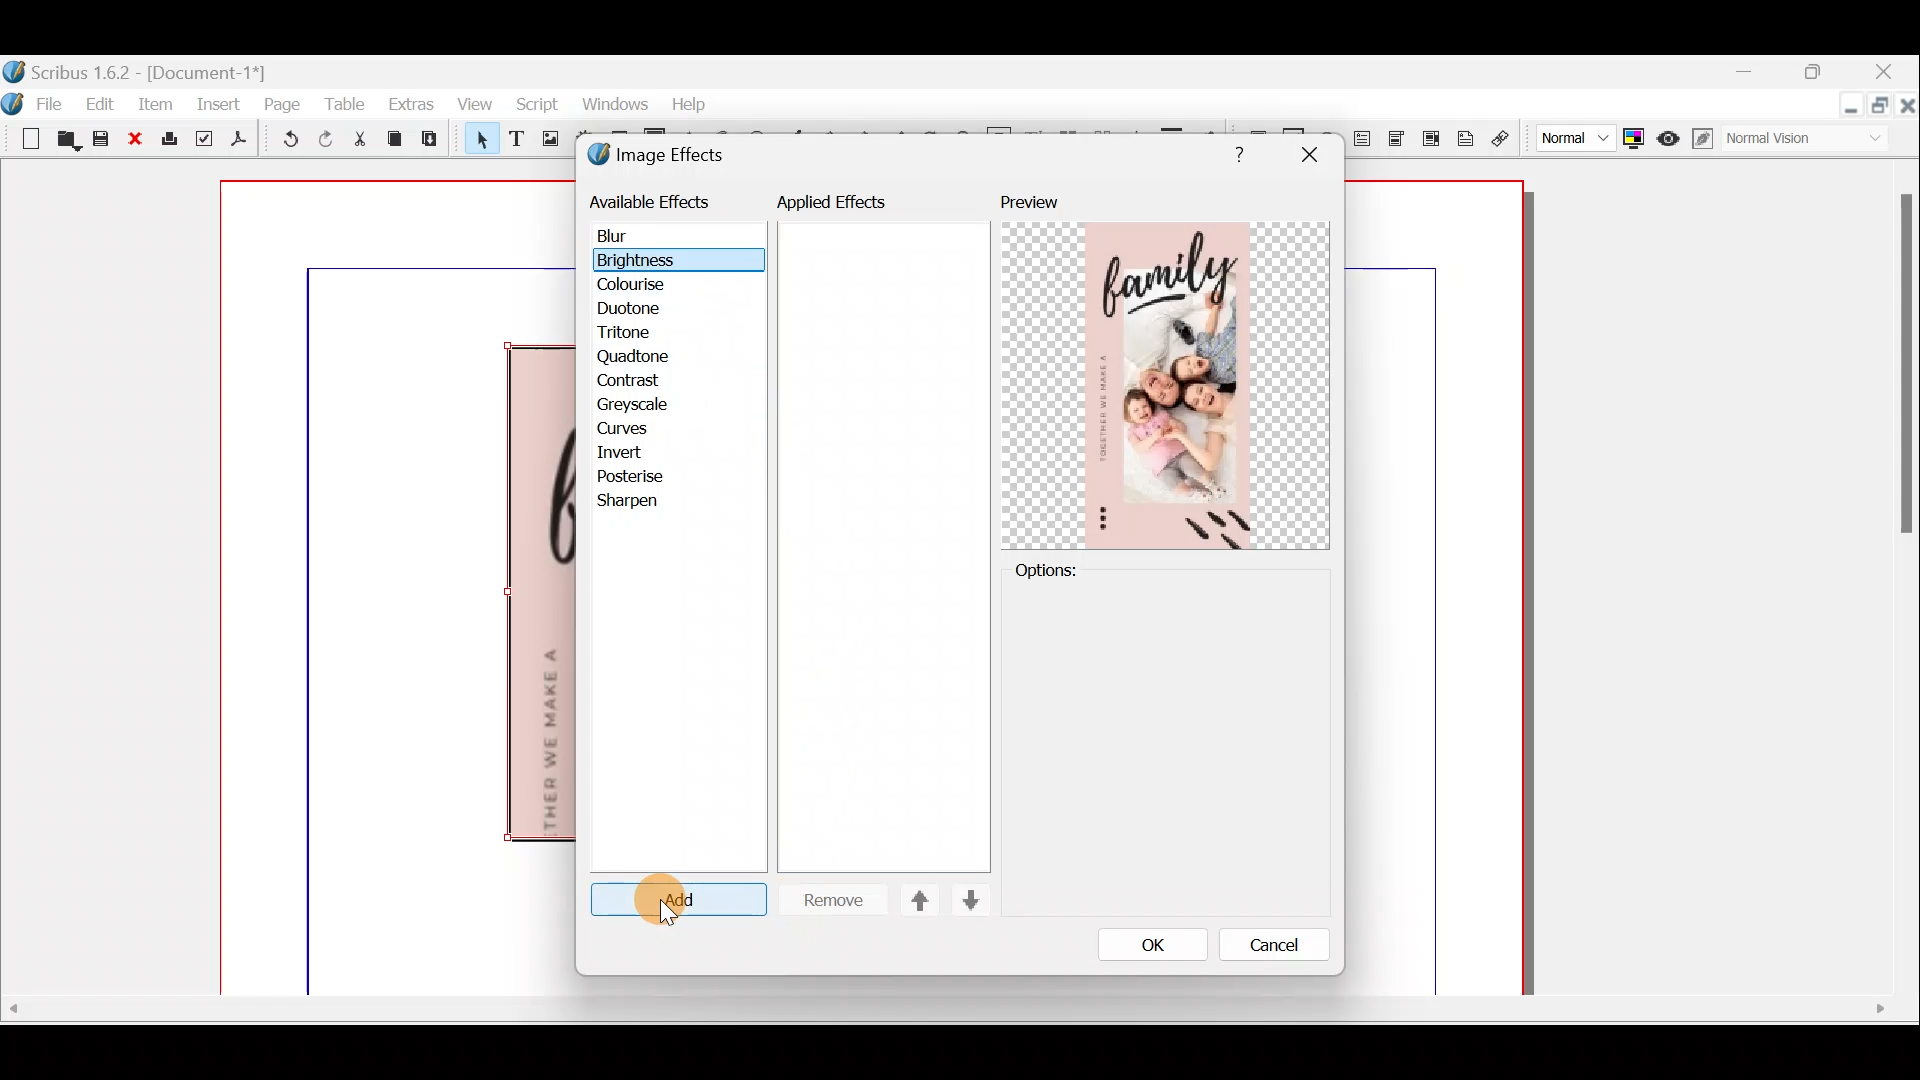 This screenshot has width=1920, height=1080. What do you see at coordinates (1503, 139) in the screenshot?
I see `Link annotation` at bounding box center [1503, 139].